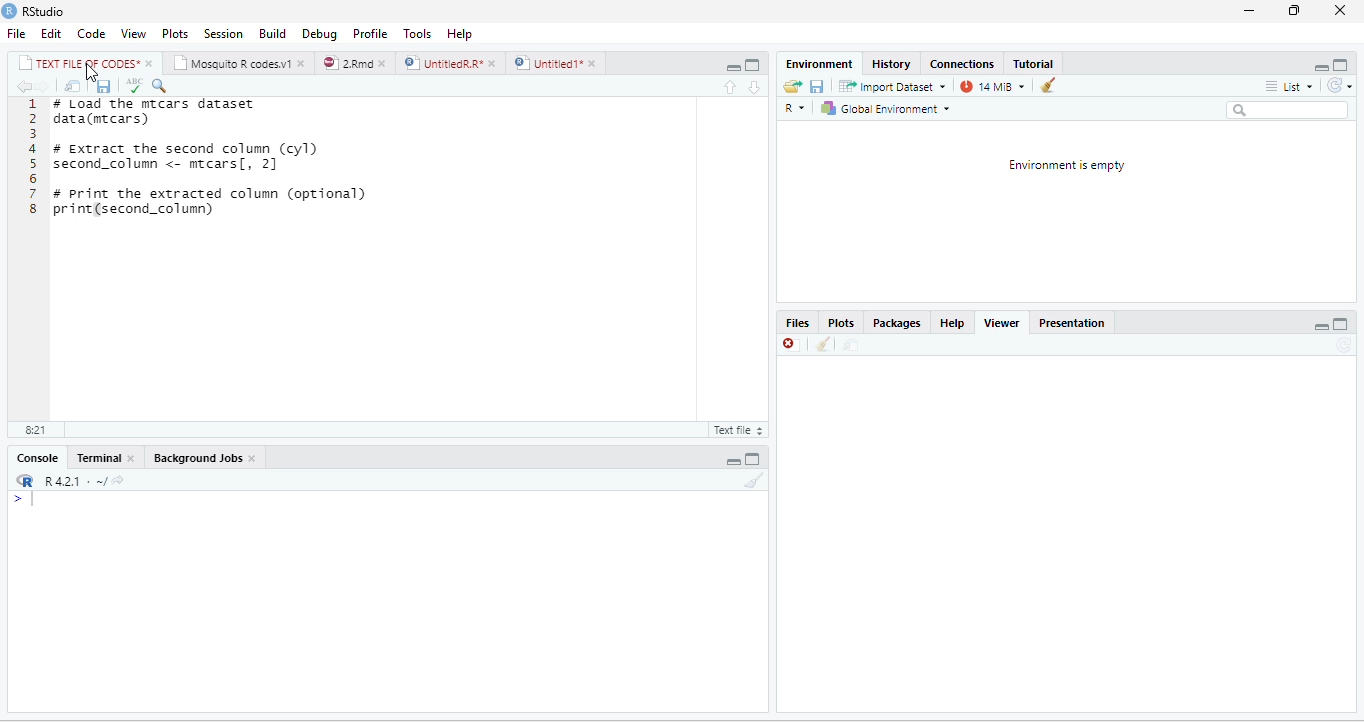  I want to click on RStudio, so click(50, 12).